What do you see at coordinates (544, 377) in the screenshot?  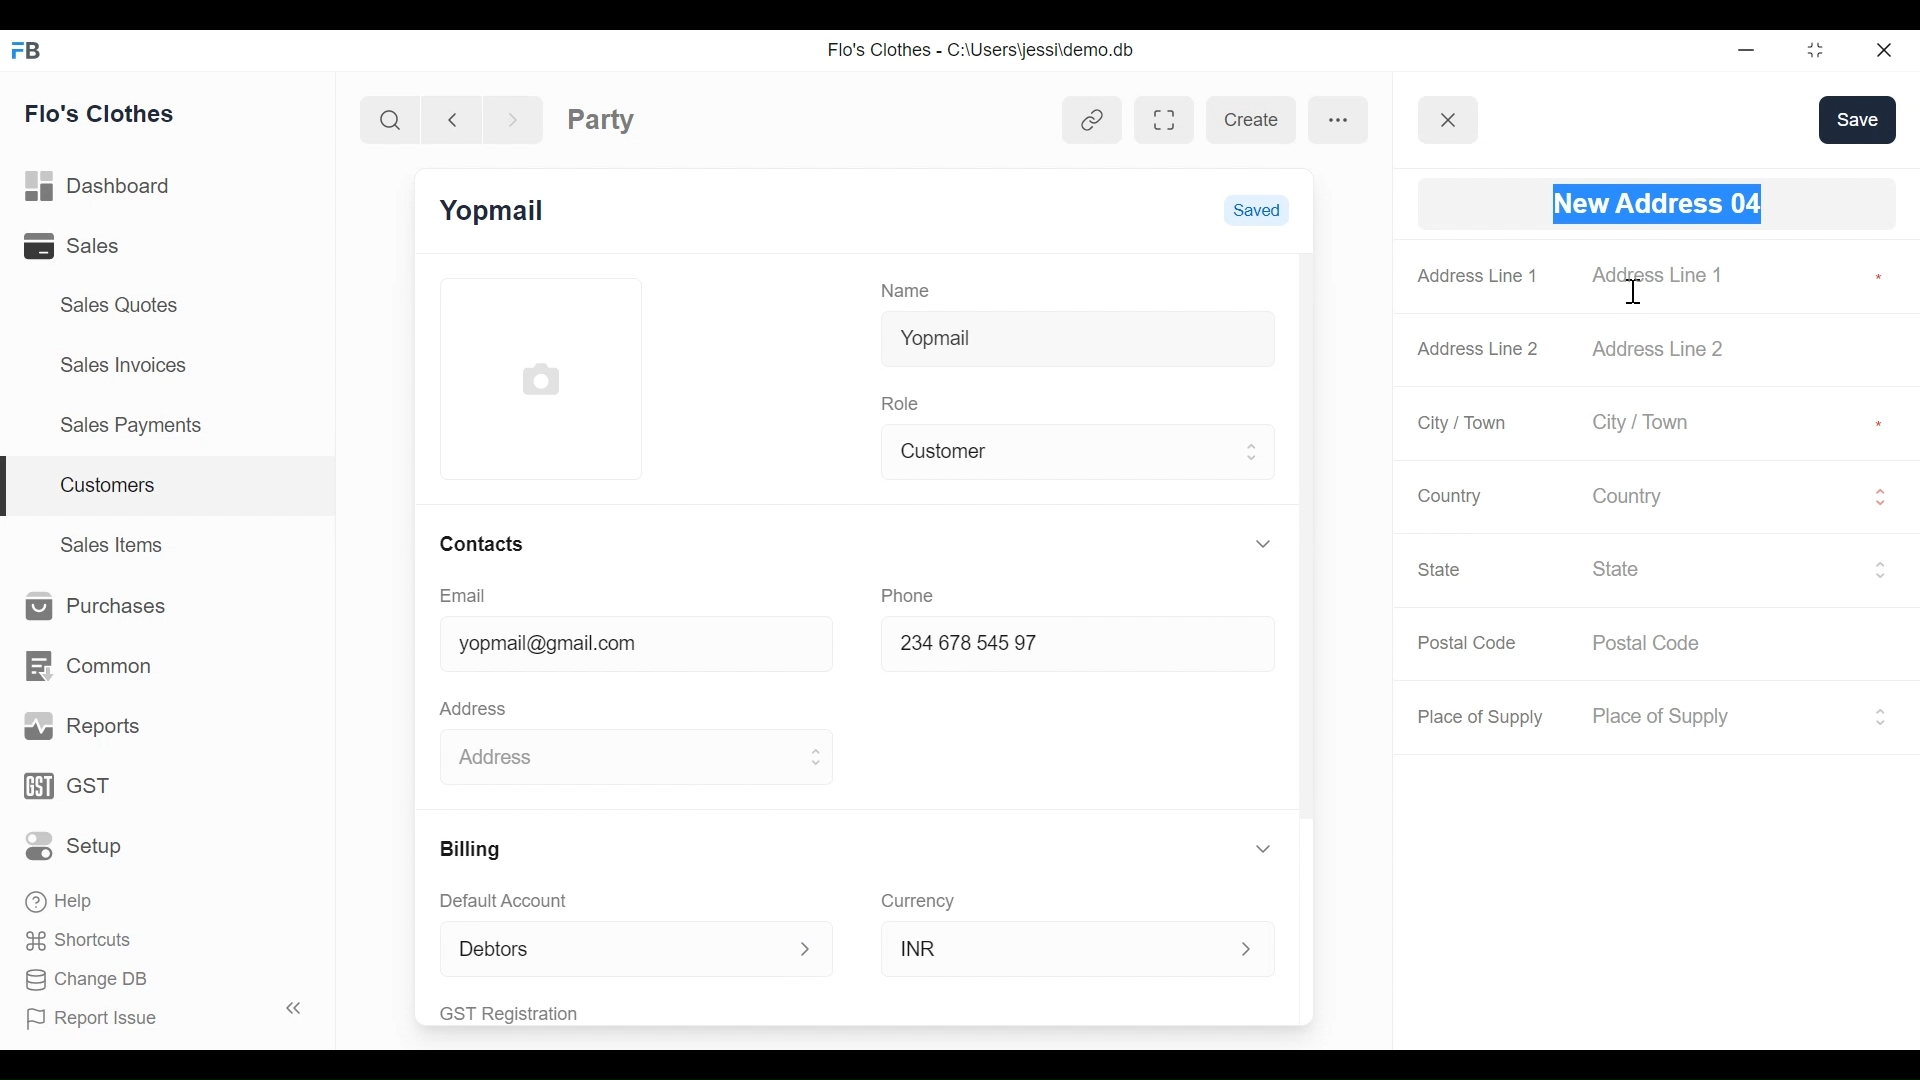 I see `Profile Picture` at bounding box center [544, 377].